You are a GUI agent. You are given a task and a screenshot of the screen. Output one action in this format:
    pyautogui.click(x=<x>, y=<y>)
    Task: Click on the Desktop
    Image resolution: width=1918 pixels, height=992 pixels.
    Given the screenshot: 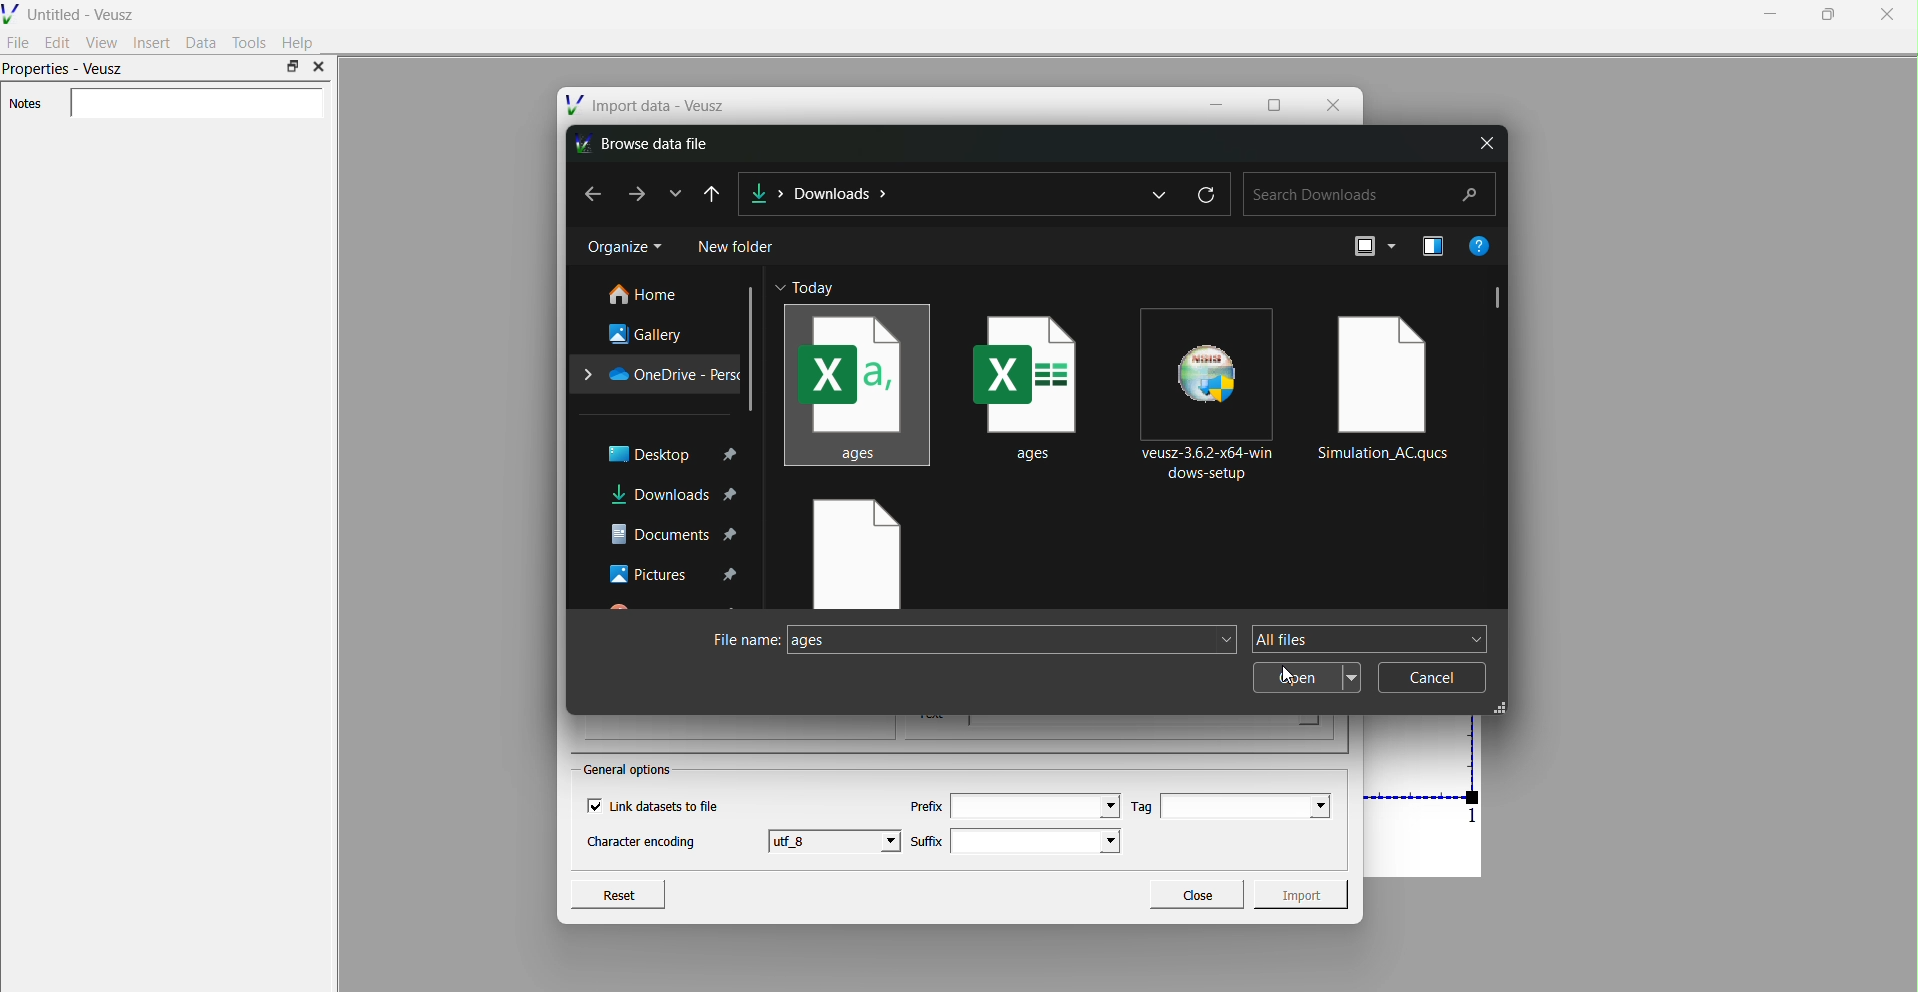 What is the action you would take?
    pyautogui.click(x=672, y=453)
    